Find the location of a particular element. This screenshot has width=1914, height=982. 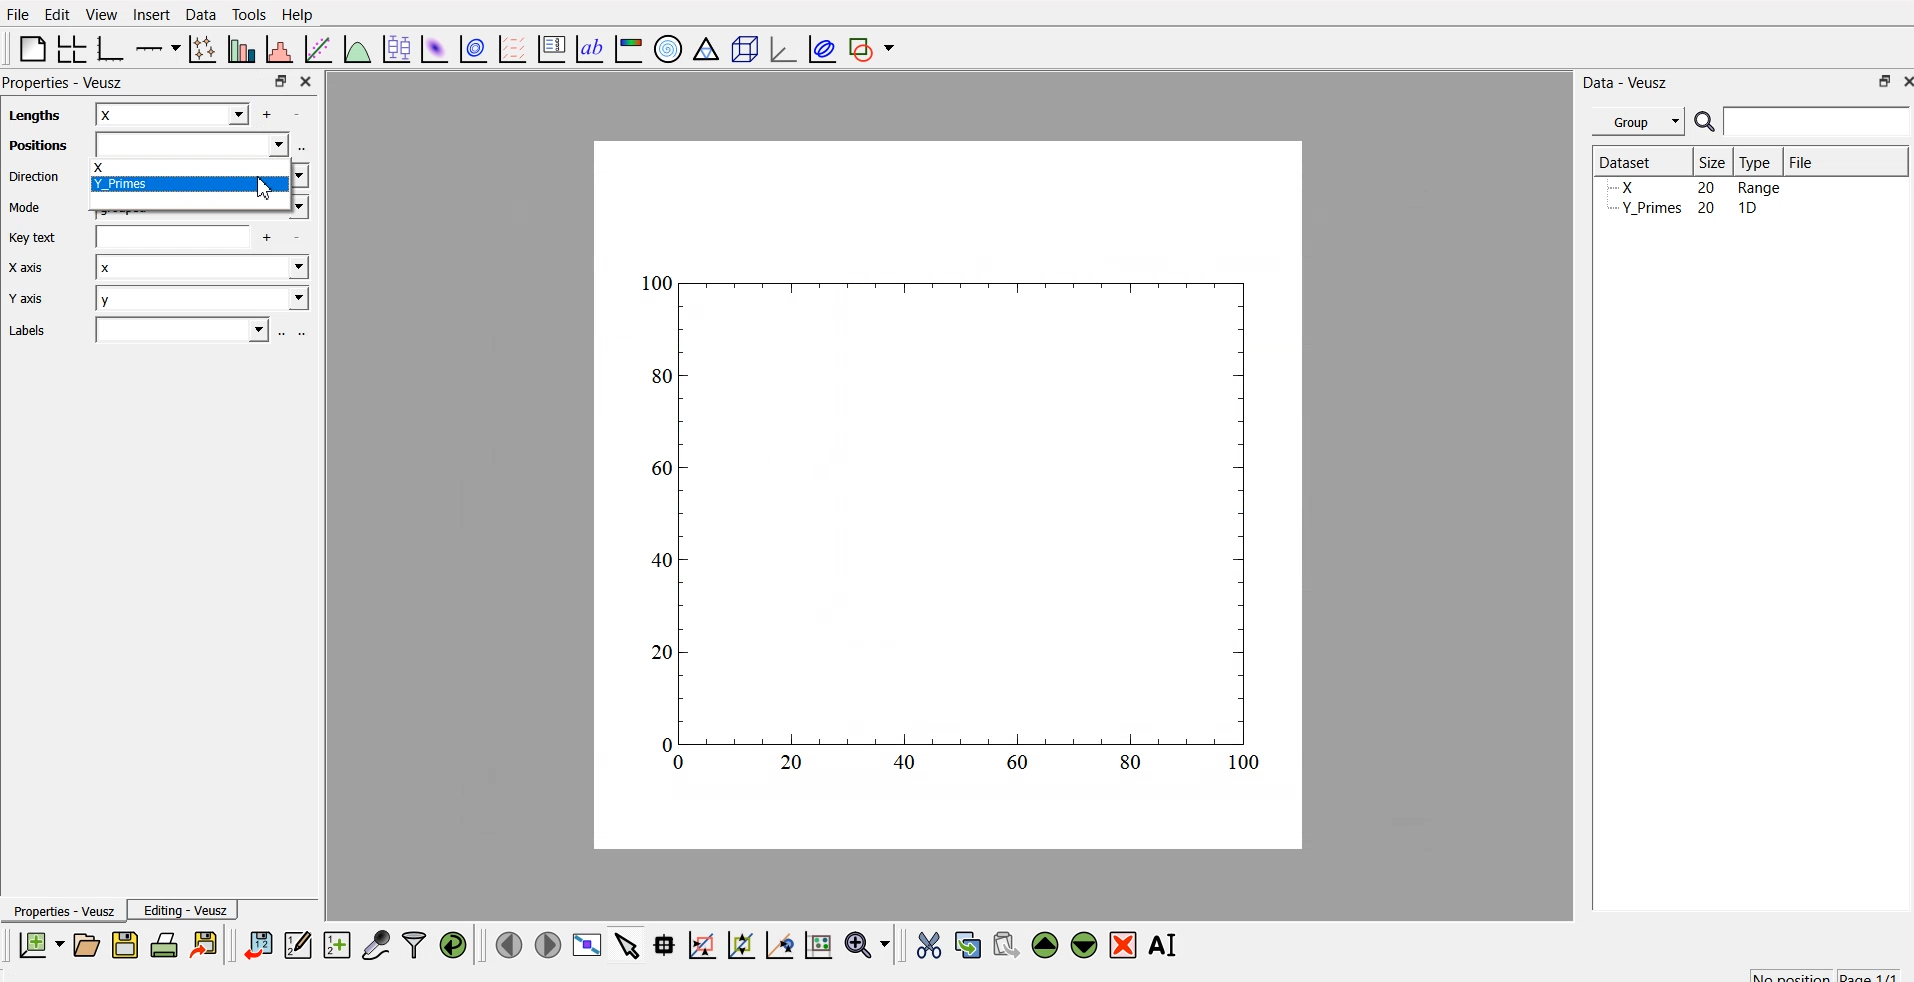

move to the next page is located at coordinates (546, 944).